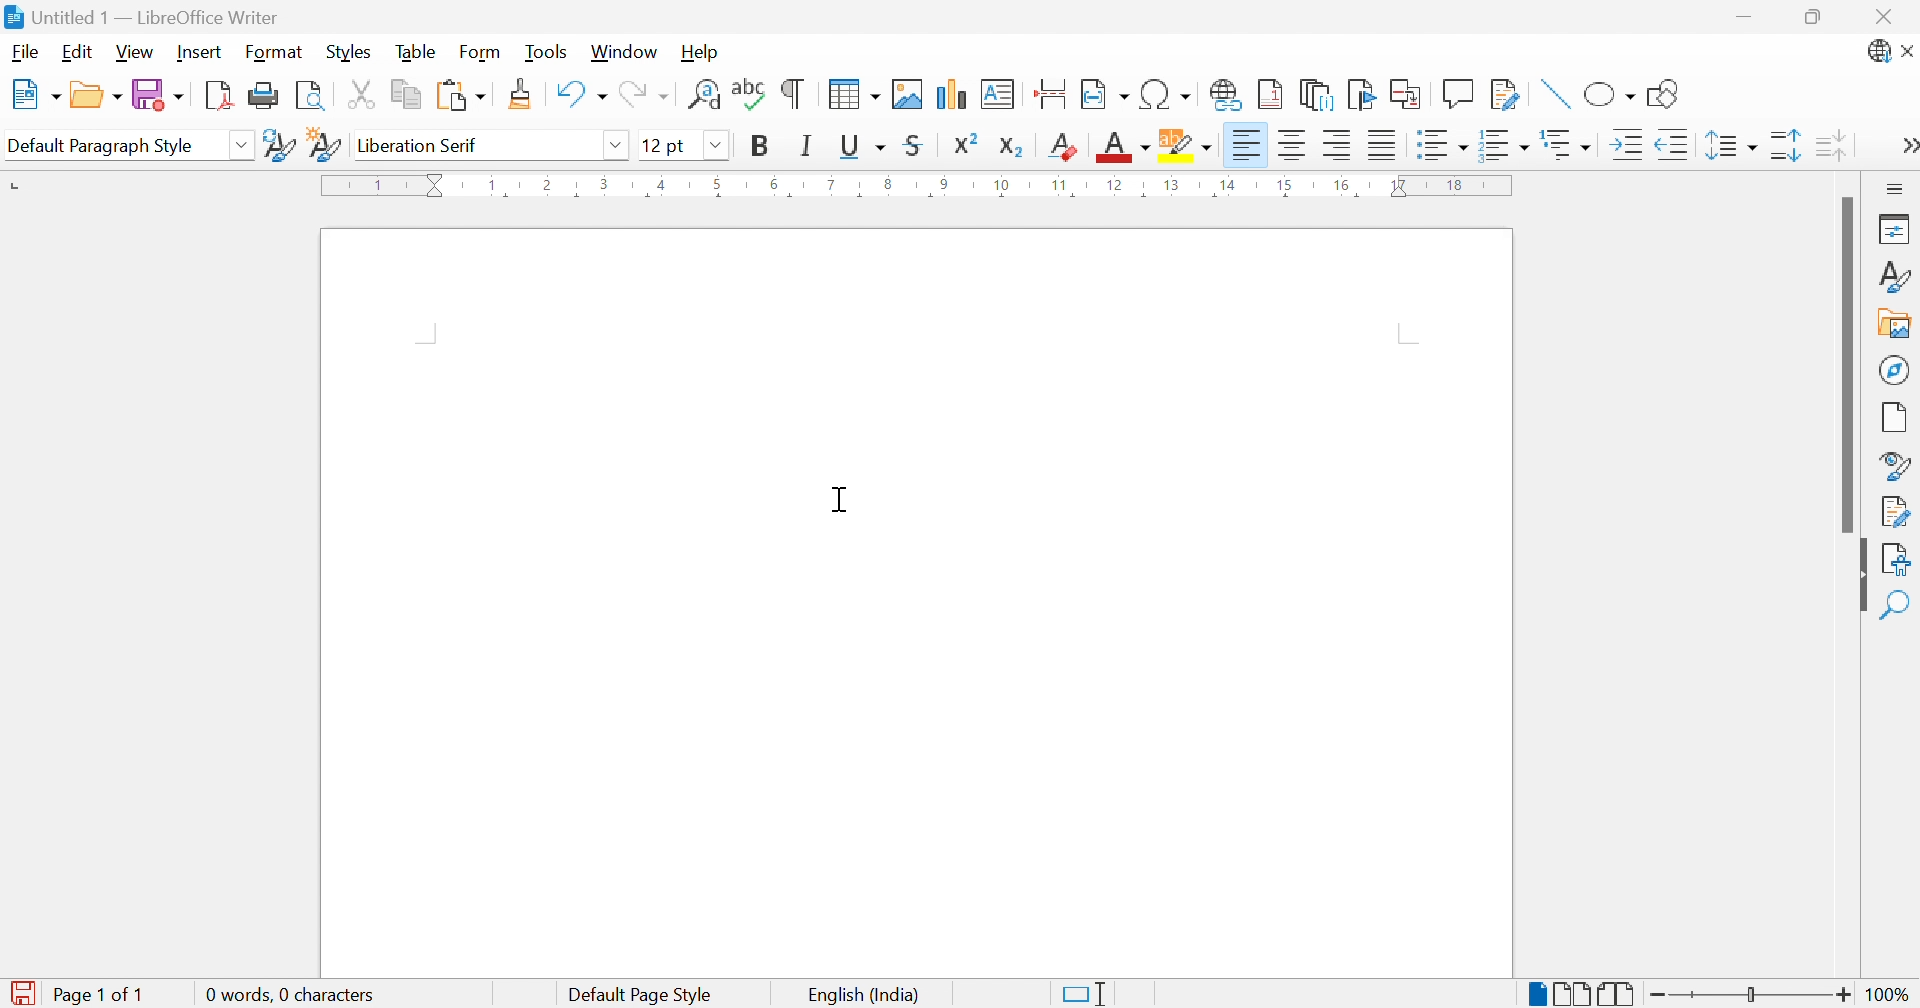  What do you see at coordinates (1457, 94) in the screenshot?
I see `Insert functions` at bounding box center [1457, 94].